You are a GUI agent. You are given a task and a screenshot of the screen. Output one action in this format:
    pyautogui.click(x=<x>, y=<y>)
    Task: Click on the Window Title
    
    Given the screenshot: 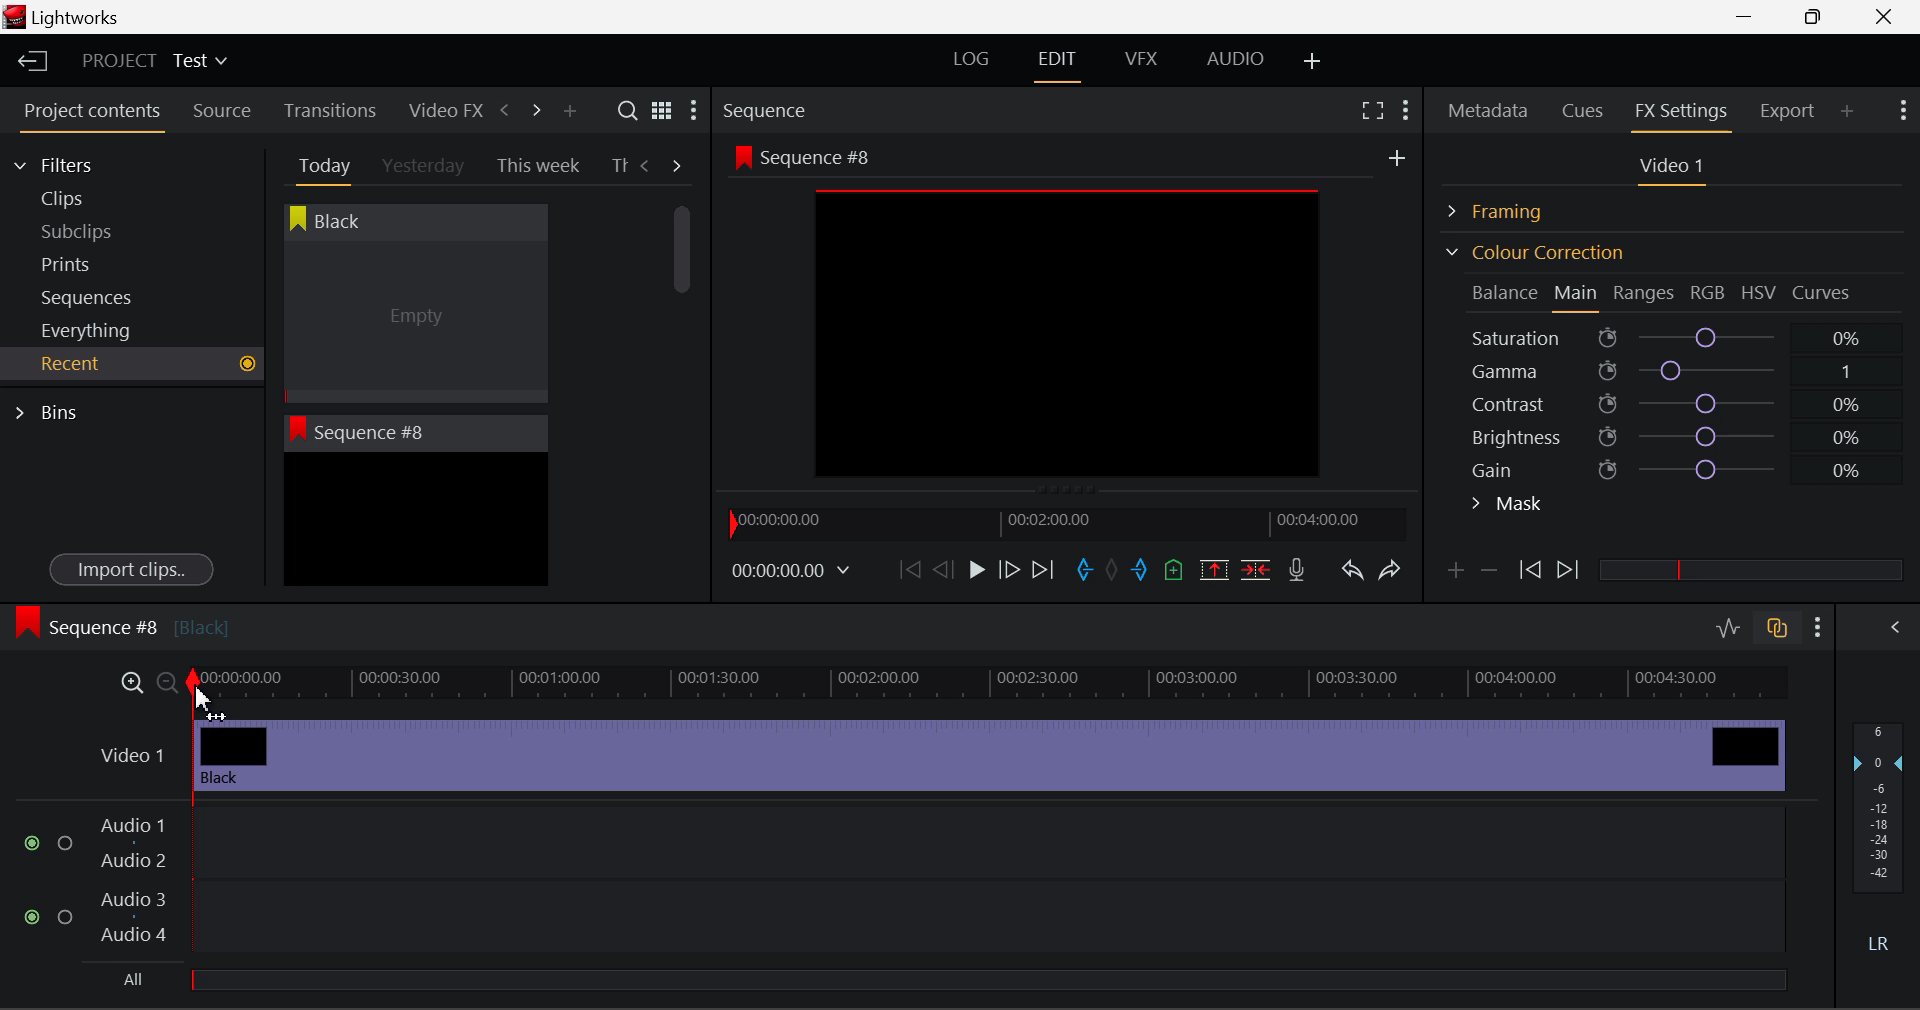 What is the action you would take?
    pyautogui.click(x=62, y=19)
    